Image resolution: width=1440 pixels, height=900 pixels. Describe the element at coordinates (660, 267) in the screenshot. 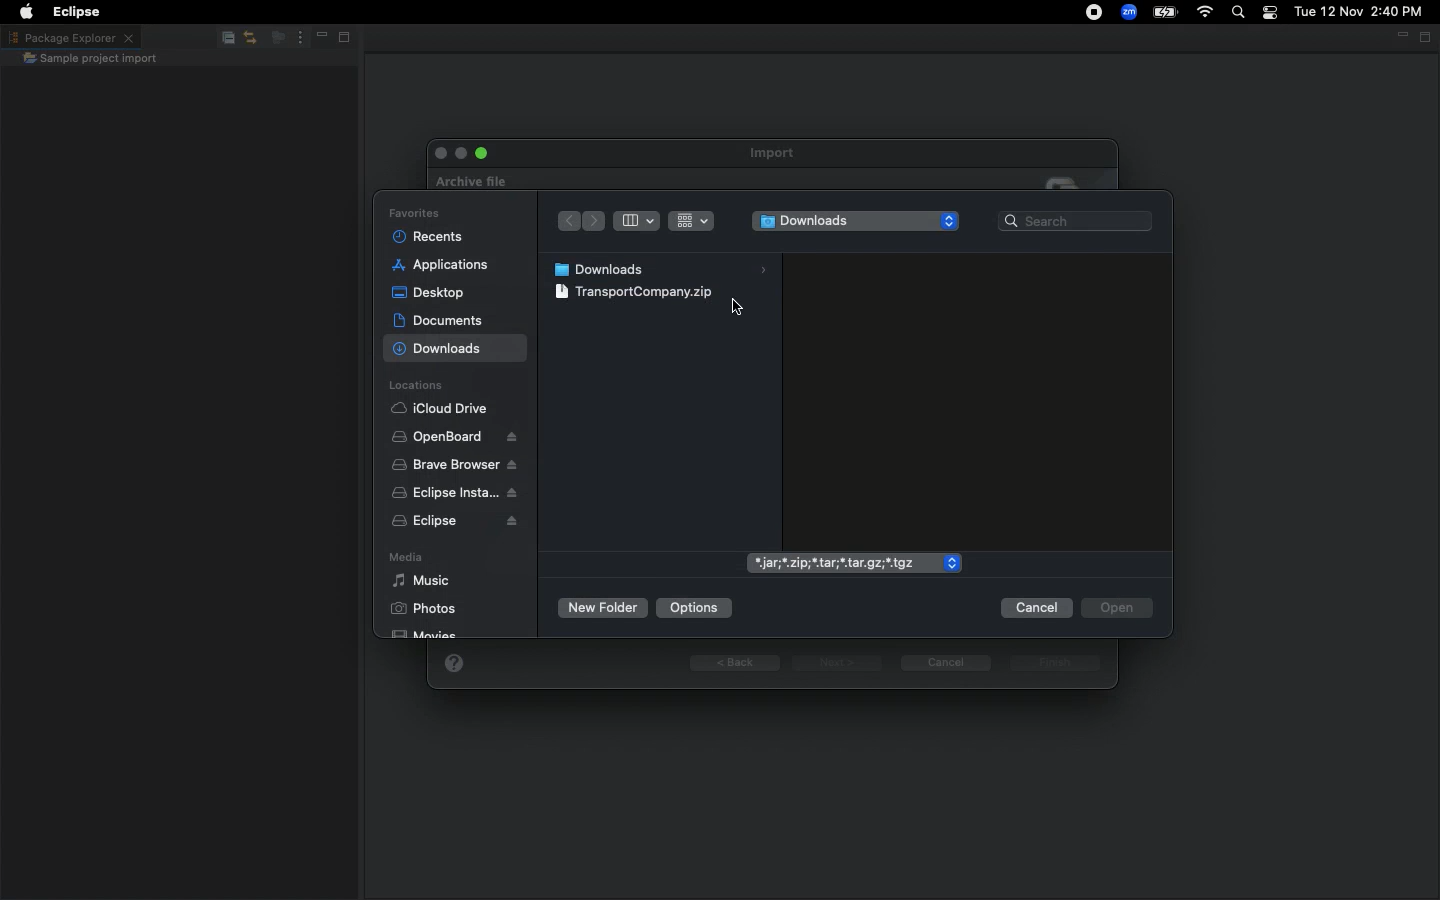

I see `Downloads` at that location.